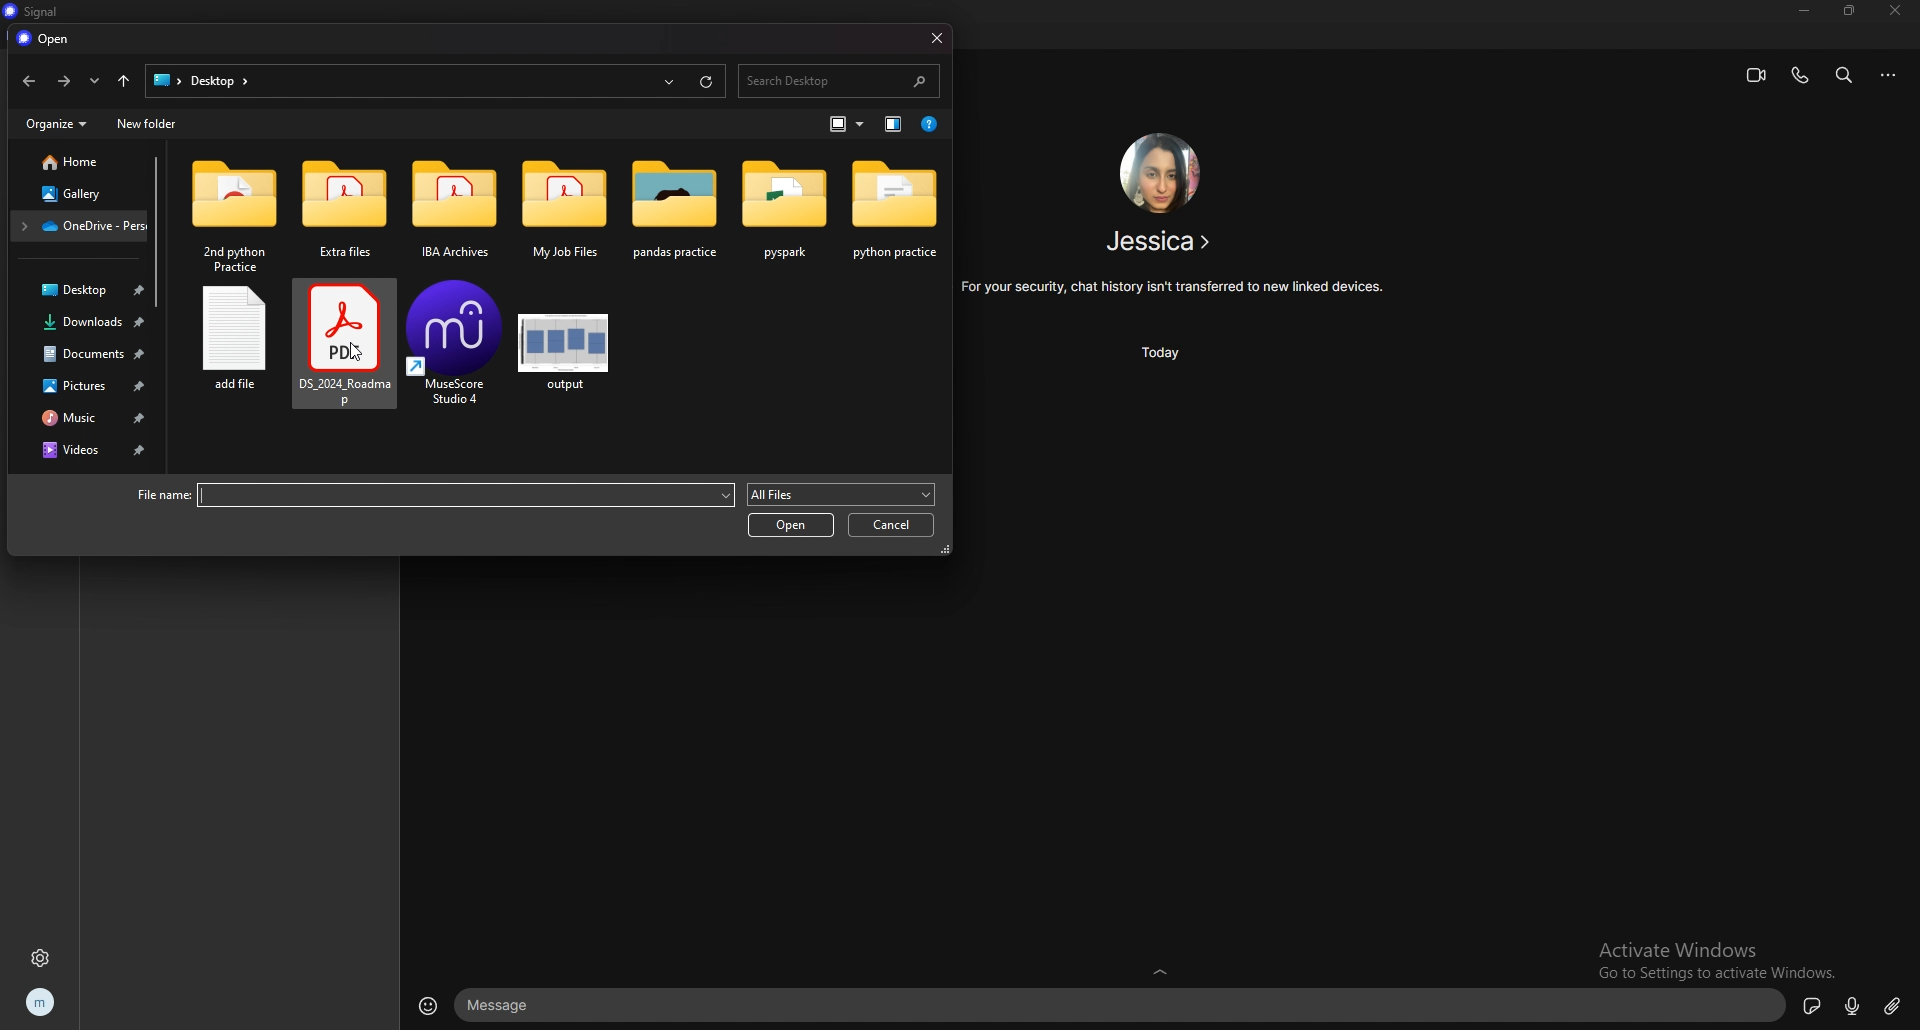  What do you see at coordinates (890, 525) in the screenshot?
I see `cancel` at bounding box center [890, 525].